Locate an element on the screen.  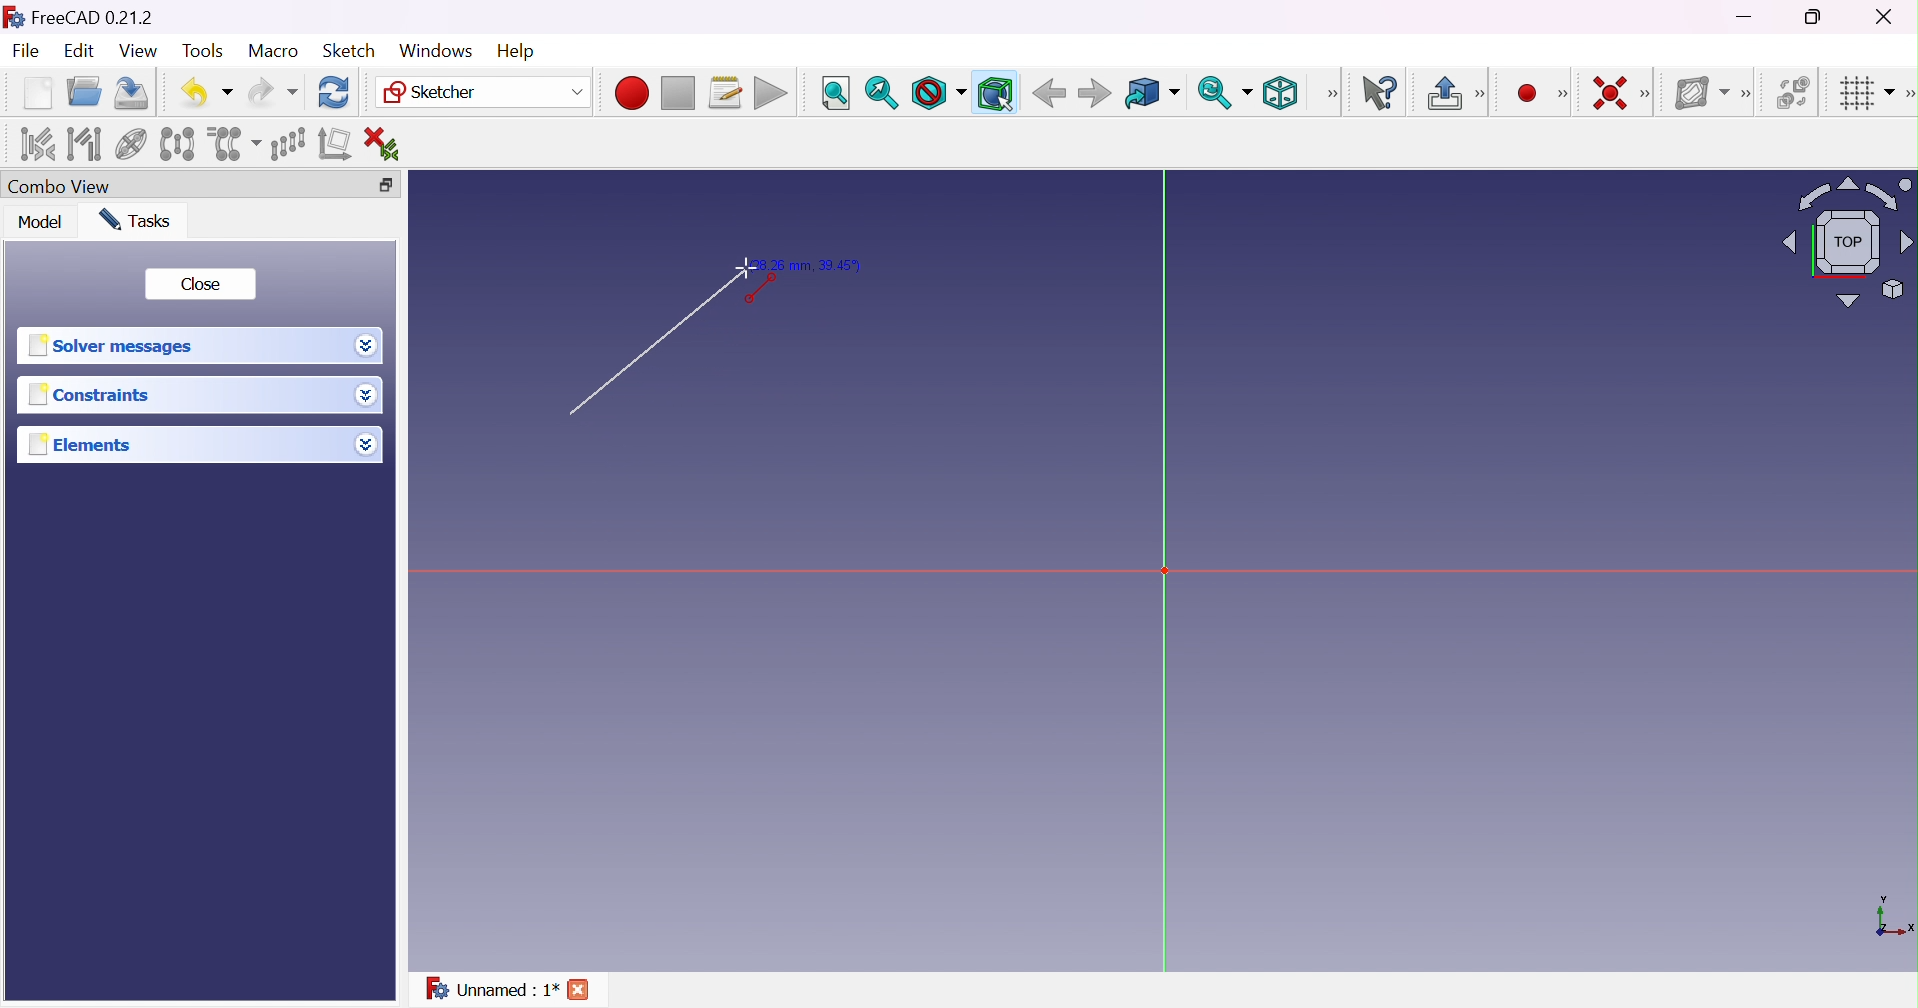
x, y plane is located at coordinates (1894, 918).